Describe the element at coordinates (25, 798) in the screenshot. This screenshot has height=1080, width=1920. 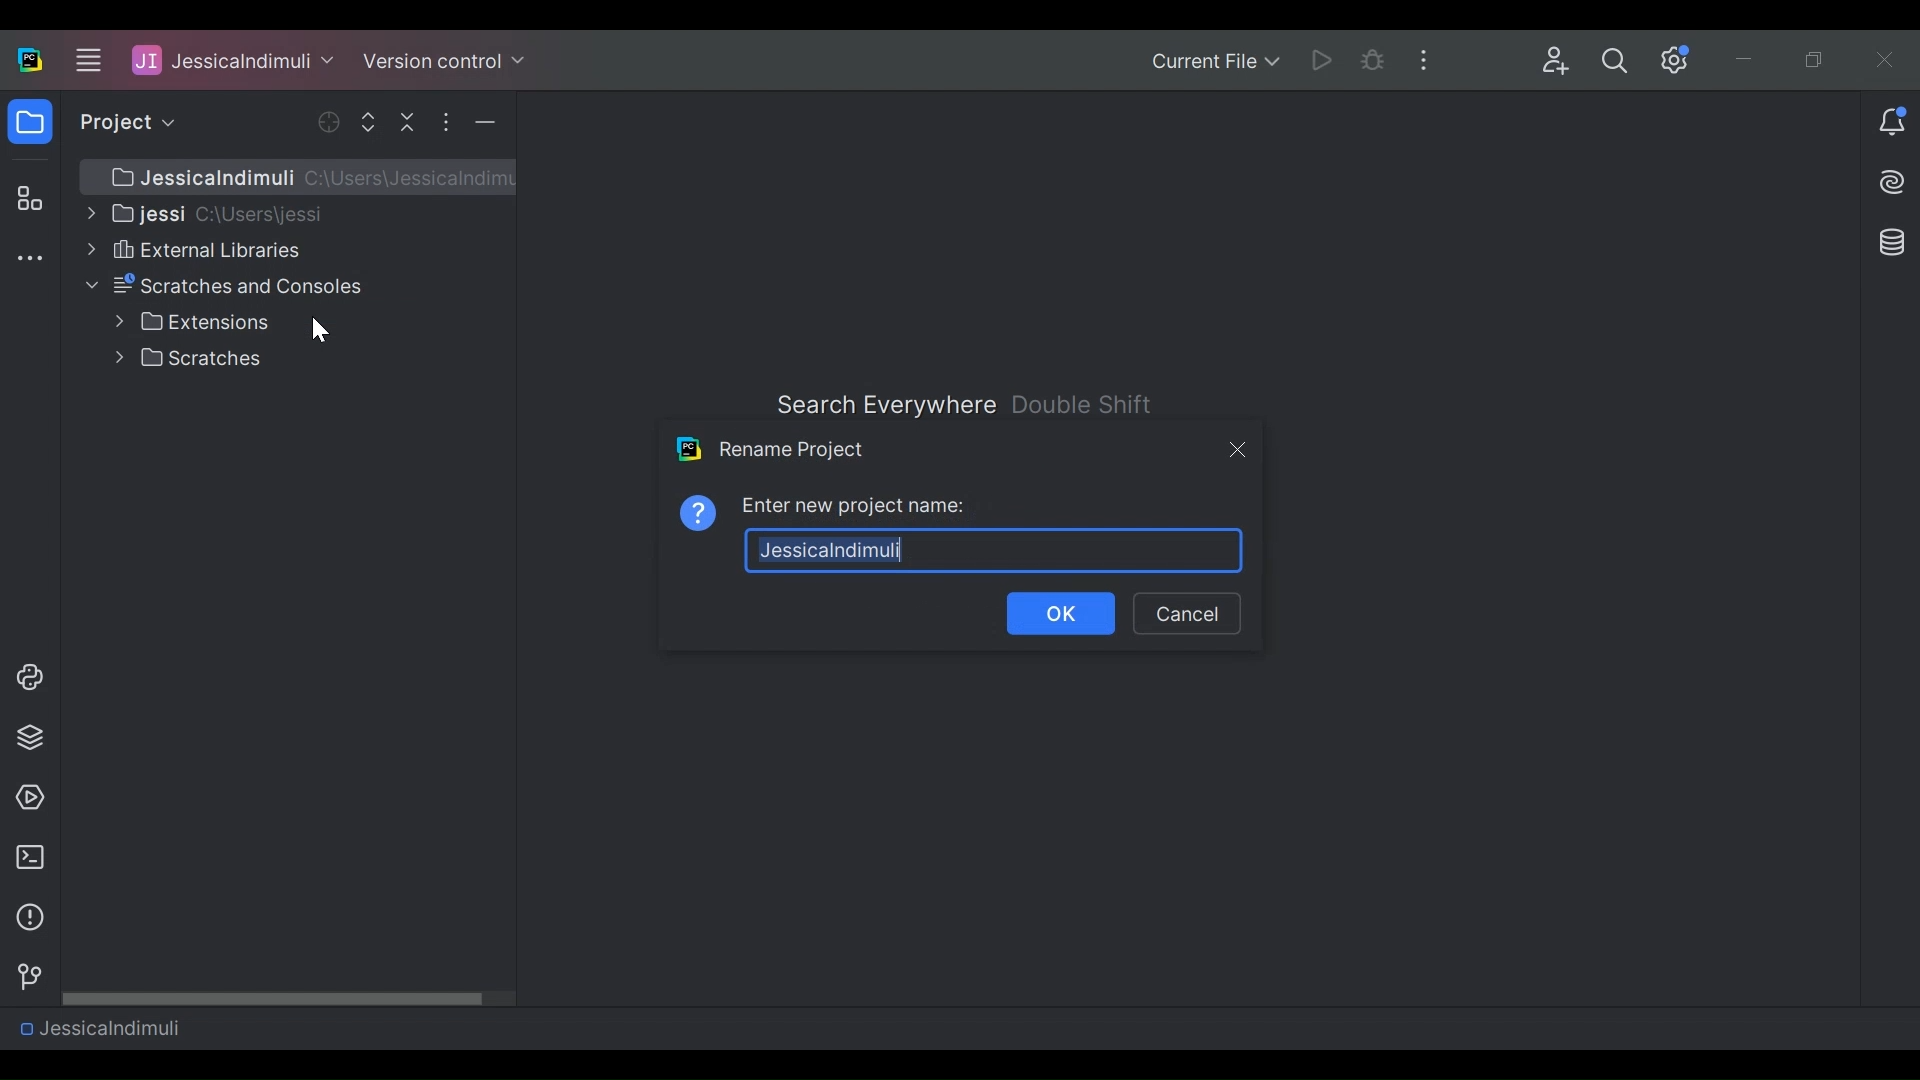
I see `run` at that location.